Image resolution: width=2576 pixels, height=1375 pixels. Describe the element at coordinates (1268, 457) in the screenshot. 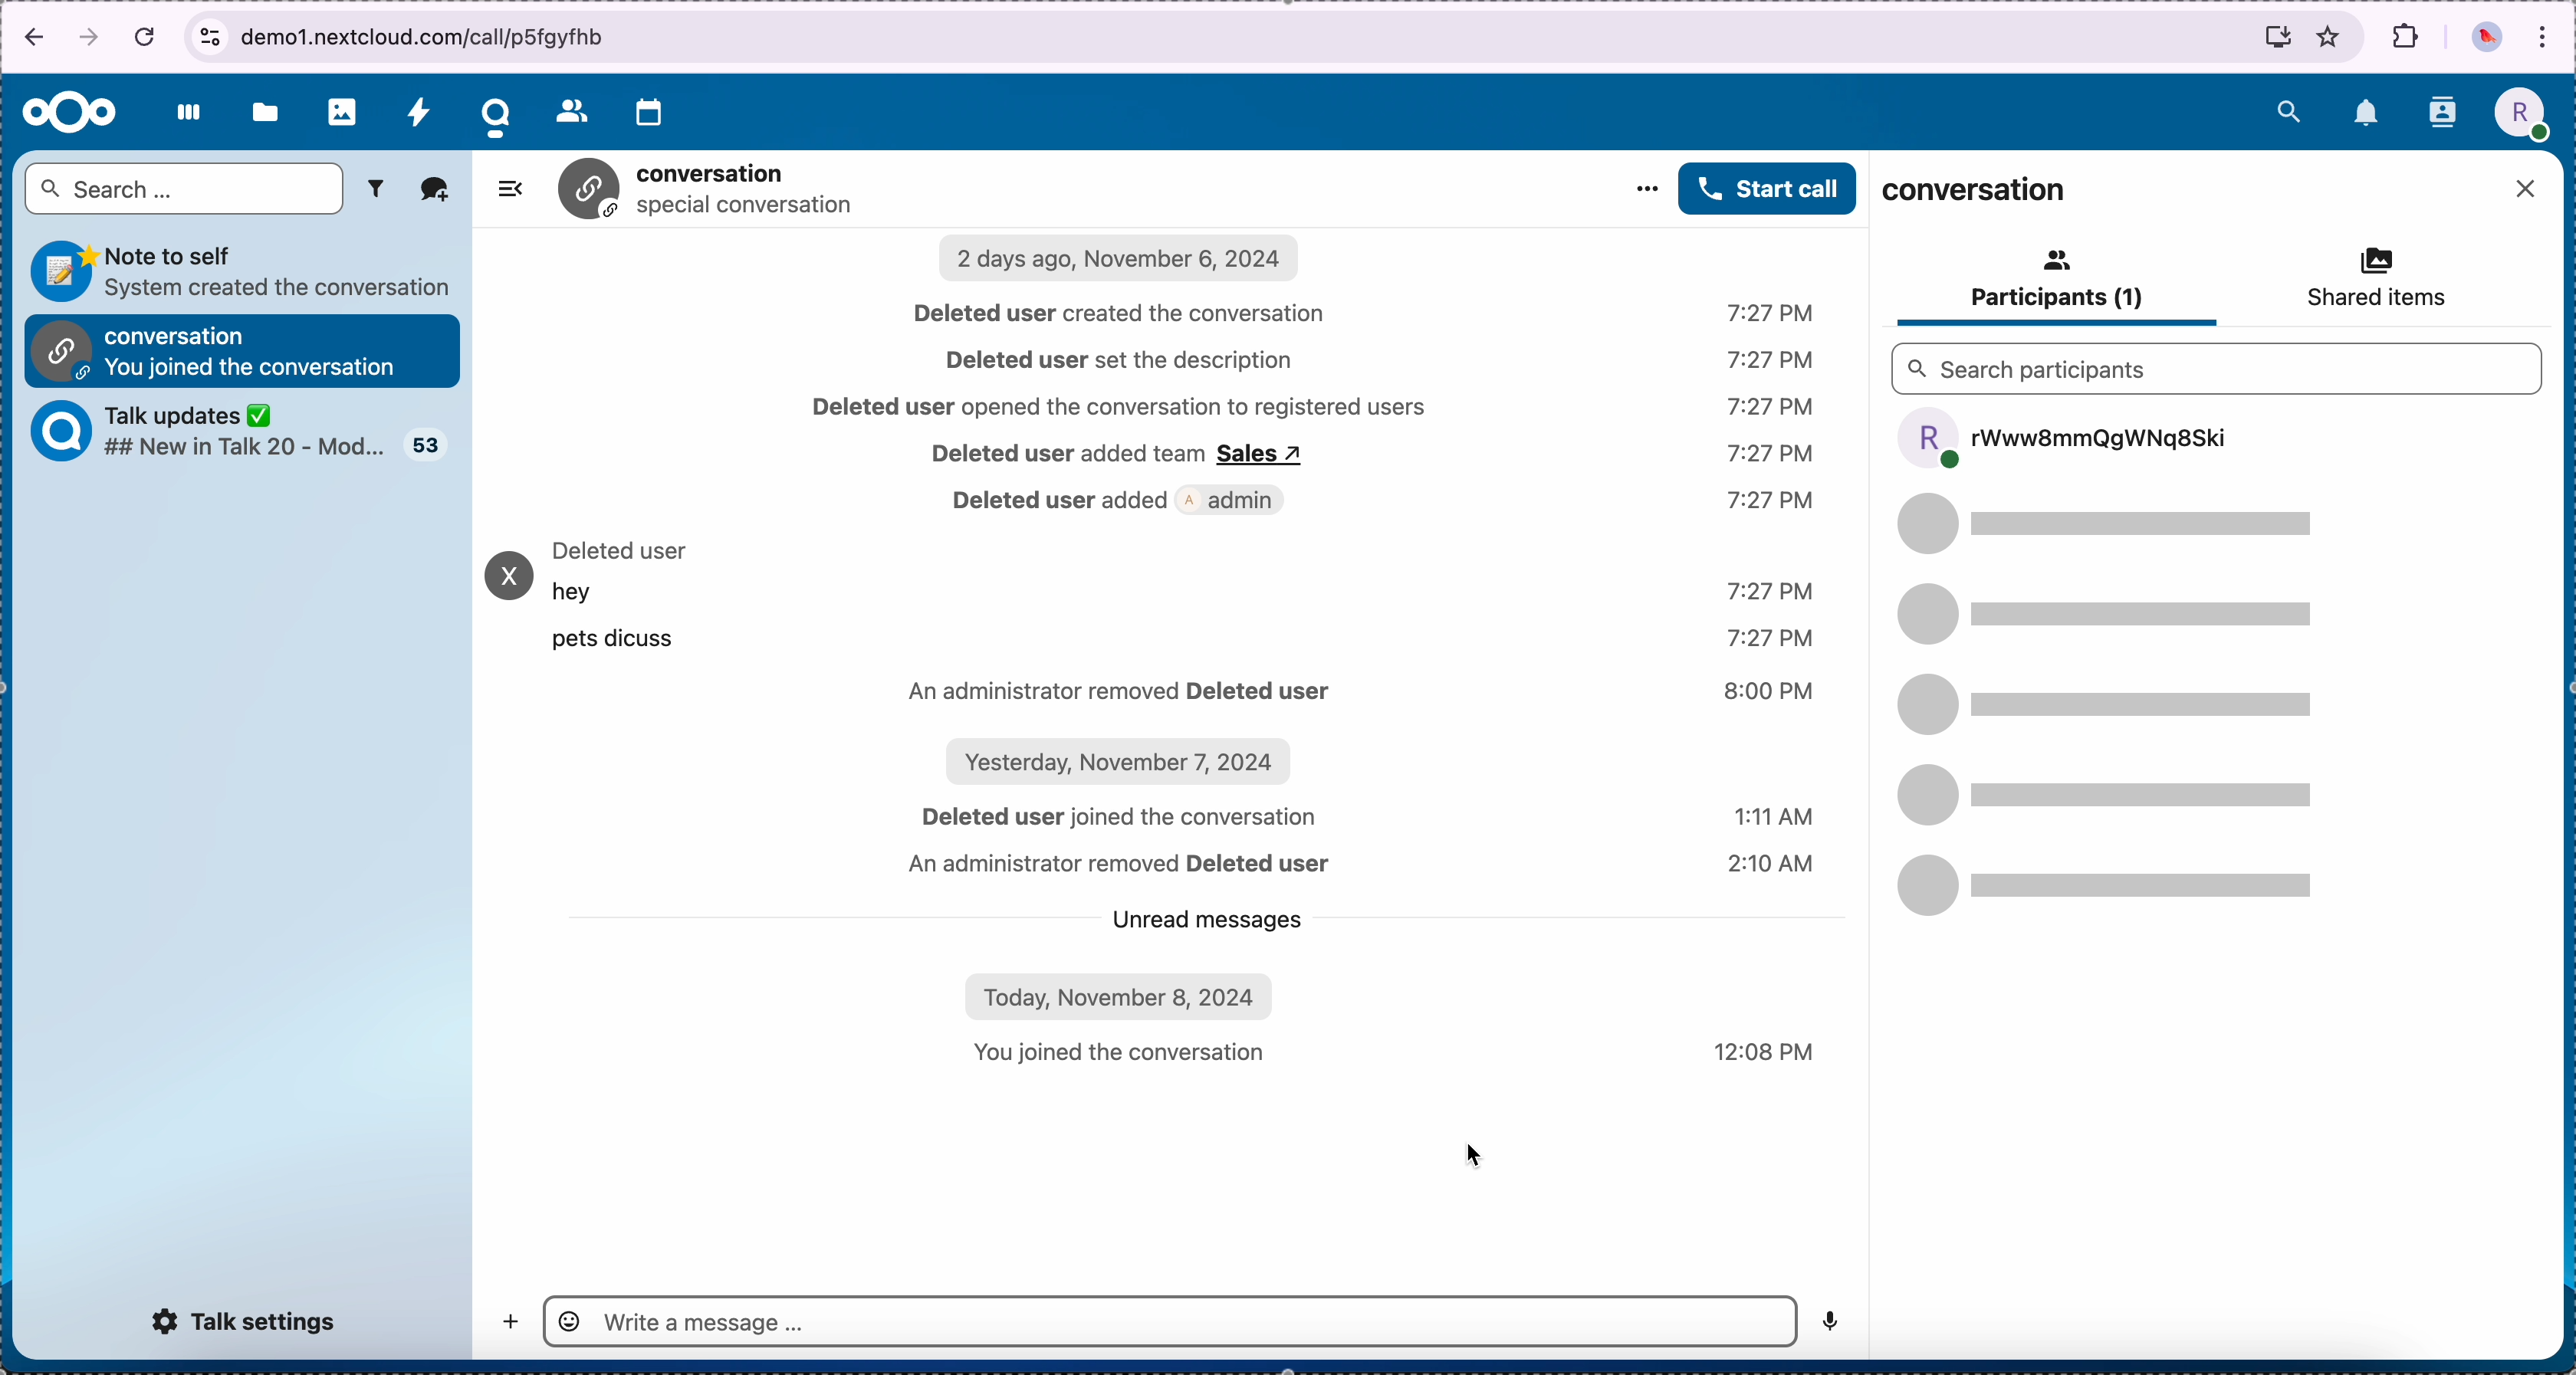

I see `sales` at that location.